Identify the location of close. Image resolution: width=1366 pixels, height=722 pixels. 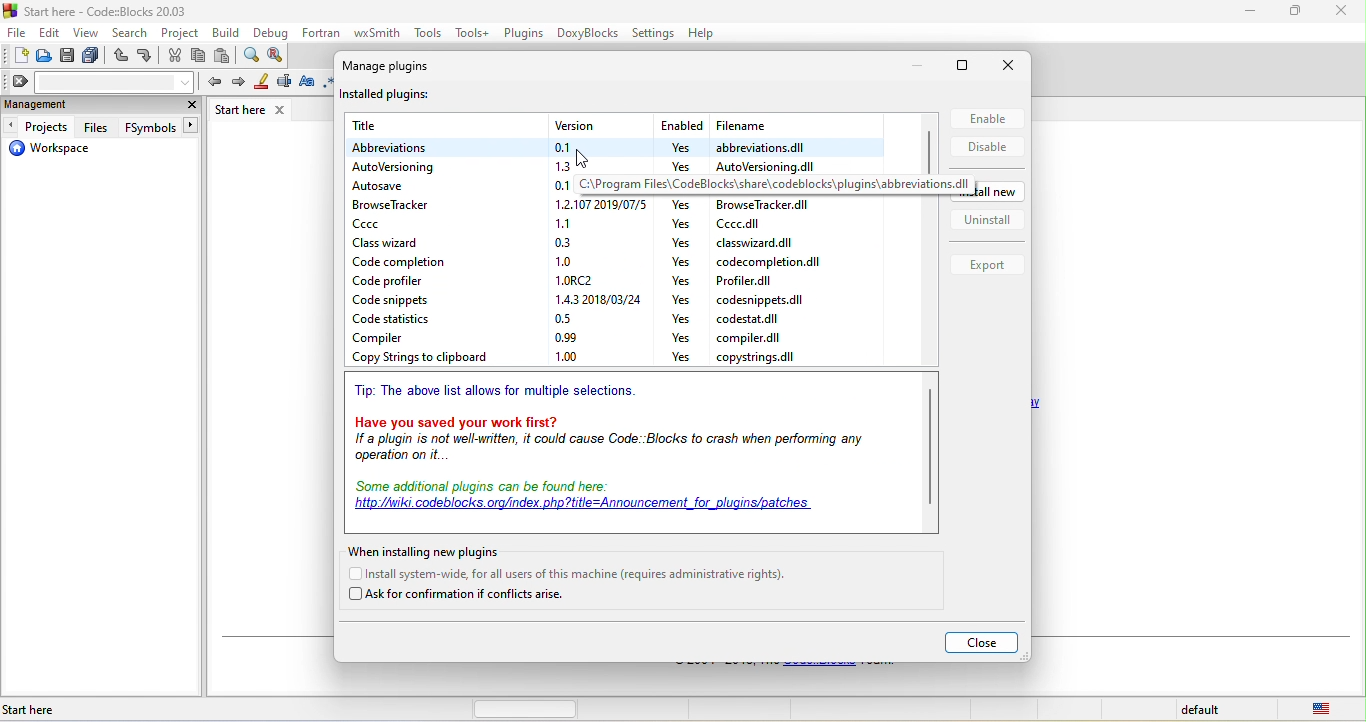
(1341, 12).